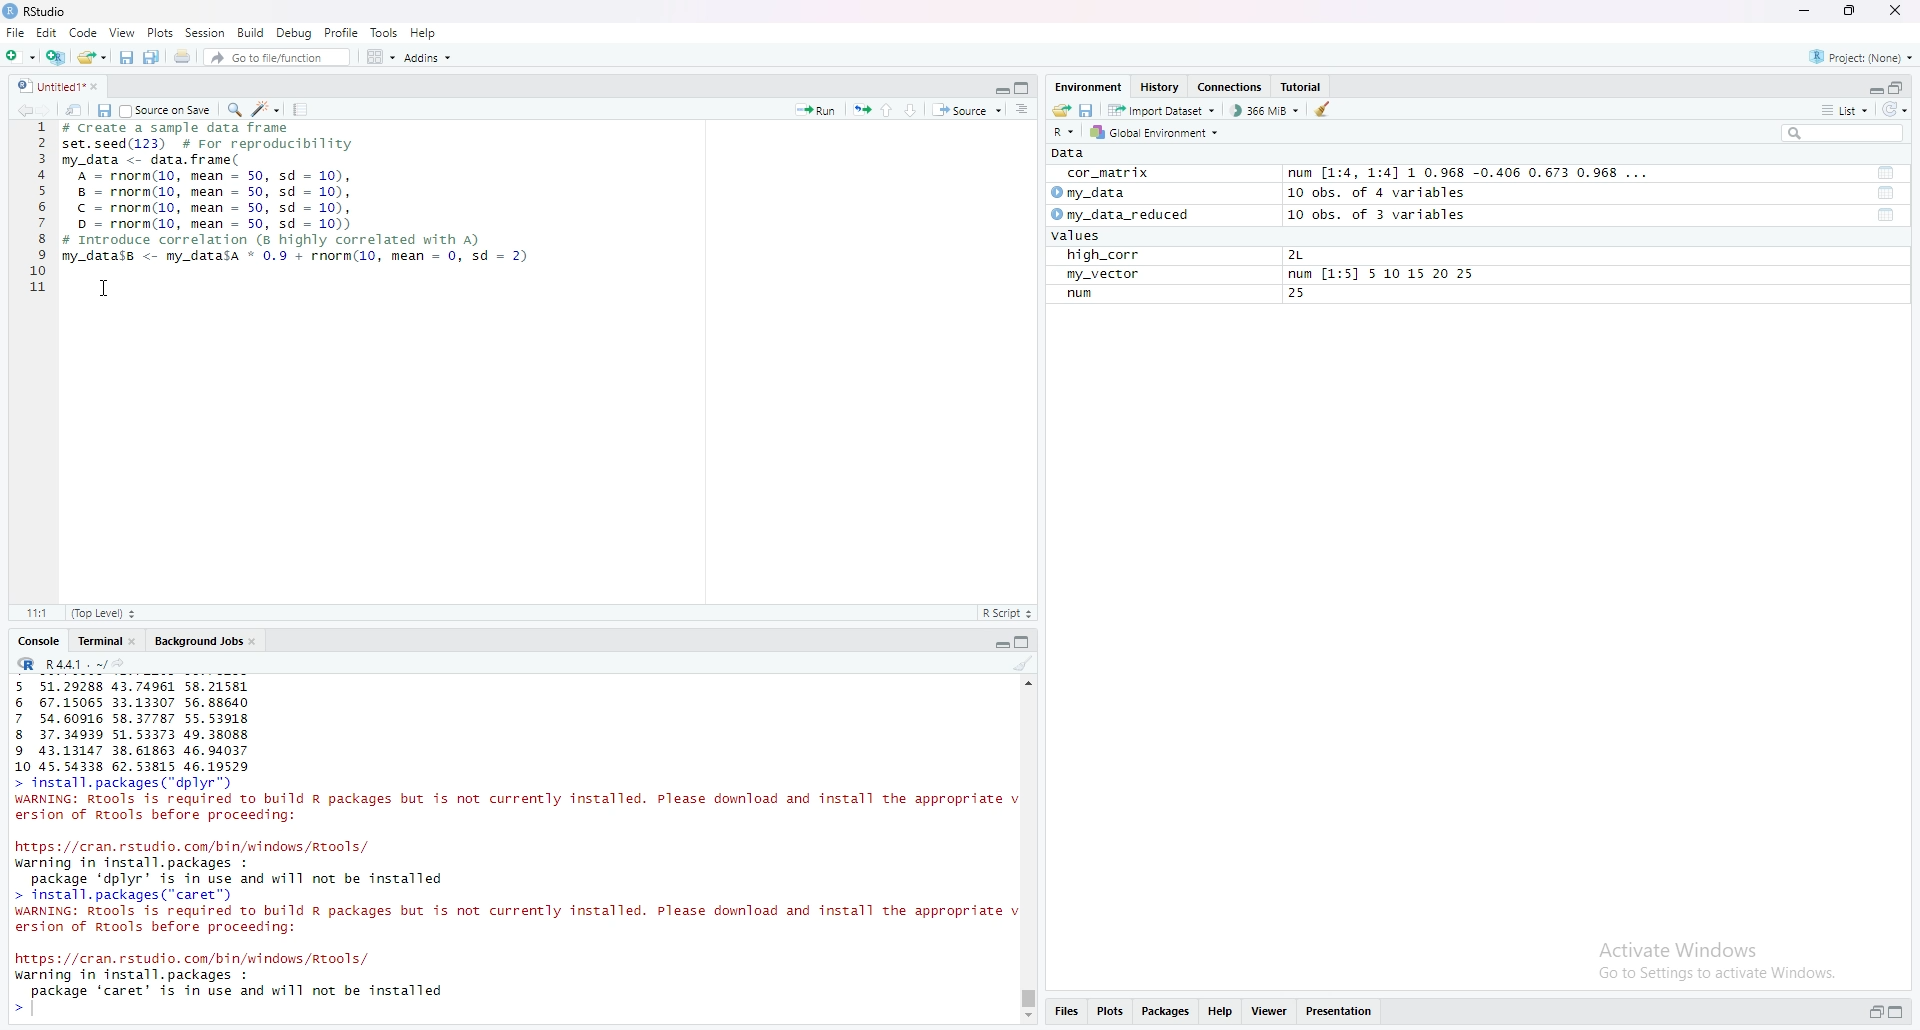 Image resolution: width=1920 pixels, height=1030 pixels. What do you see at coordinates (305, 196) in the screenshot?
I see `# Create a sample data frame
set.seed(123) # For reproducibility
my_data <- data. frame(
A = rnorm(10, mean = 50, sd = 10),
8 = rnorm(10, mean = 50, sd = 10),
© = rnorm(10, mean = 50, sd = 10),
D = rnorm(10, mean = 50, sd = 10))
# Introduce correlation (8 highly correlated with A)
my_datass <- my_datasa * 0.9 + rnorm(10, mean = 0, sd = 2)` at bounding box center [305, 196].